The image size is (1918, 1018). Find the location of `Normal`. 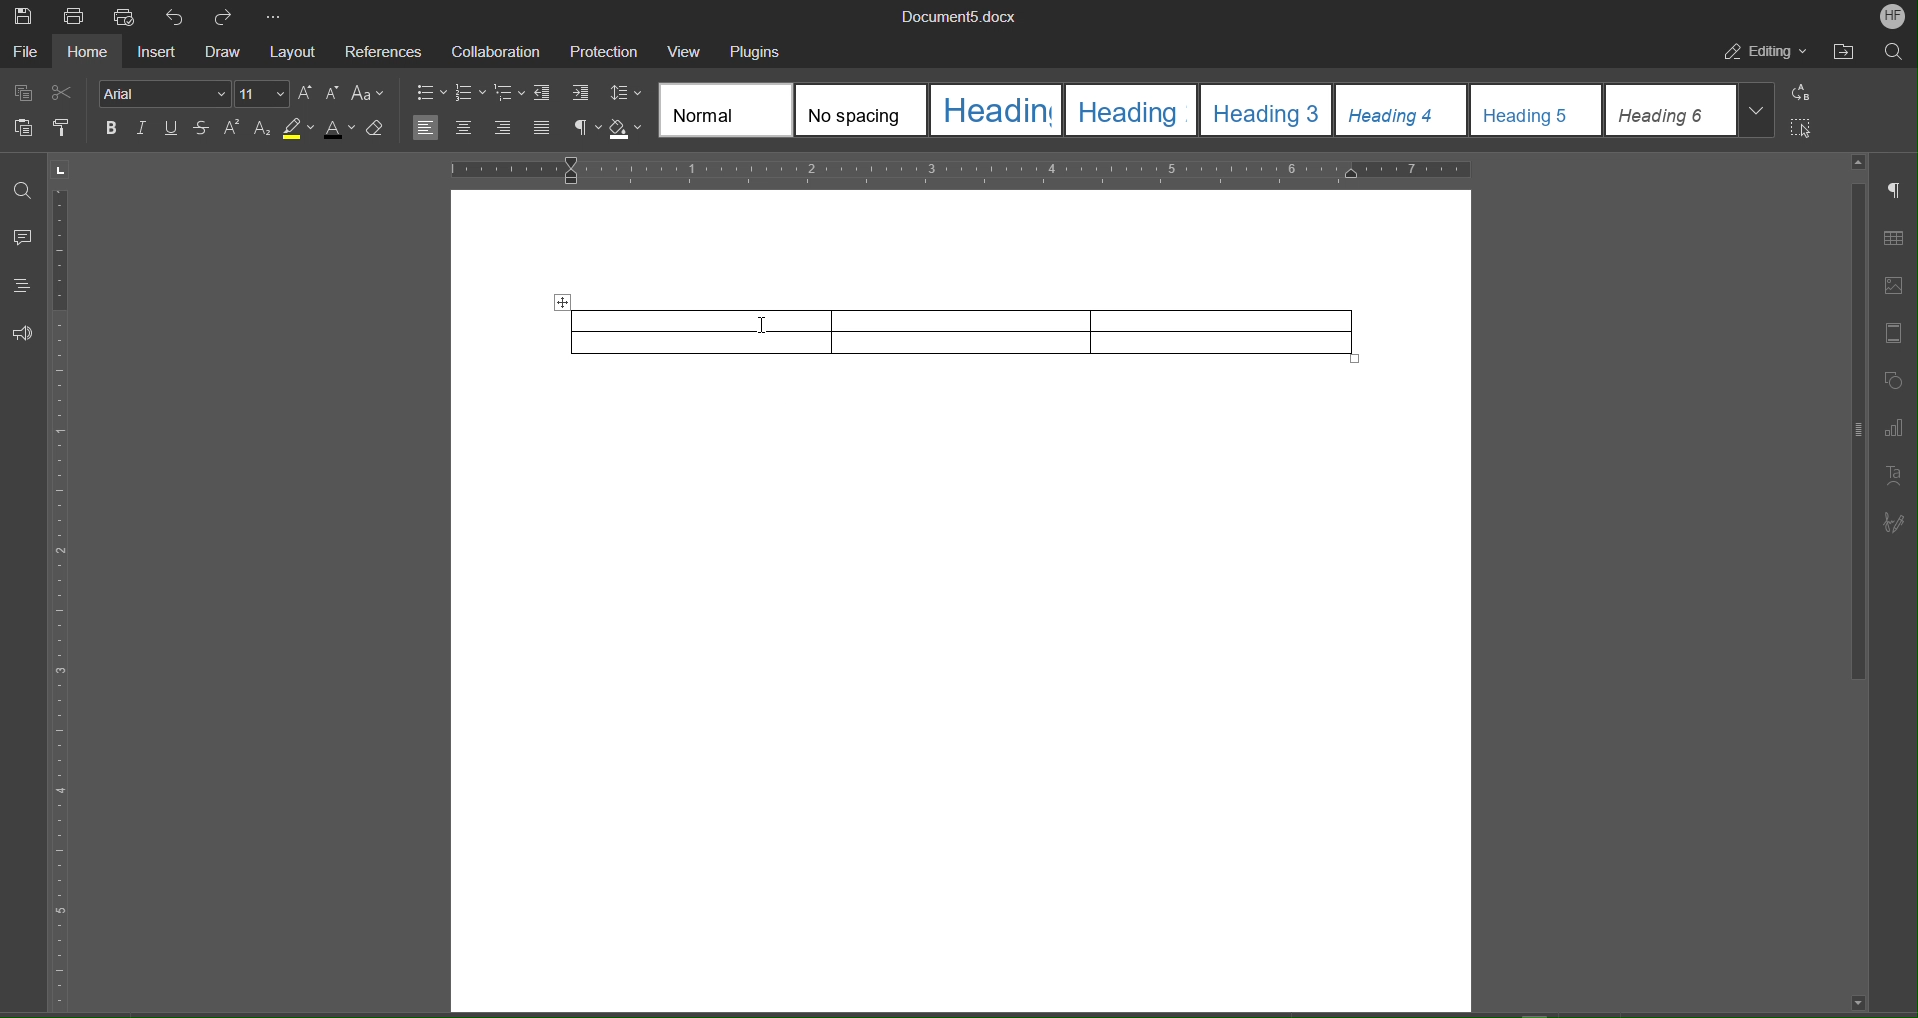

Normal is located at coordinates (726, 110).